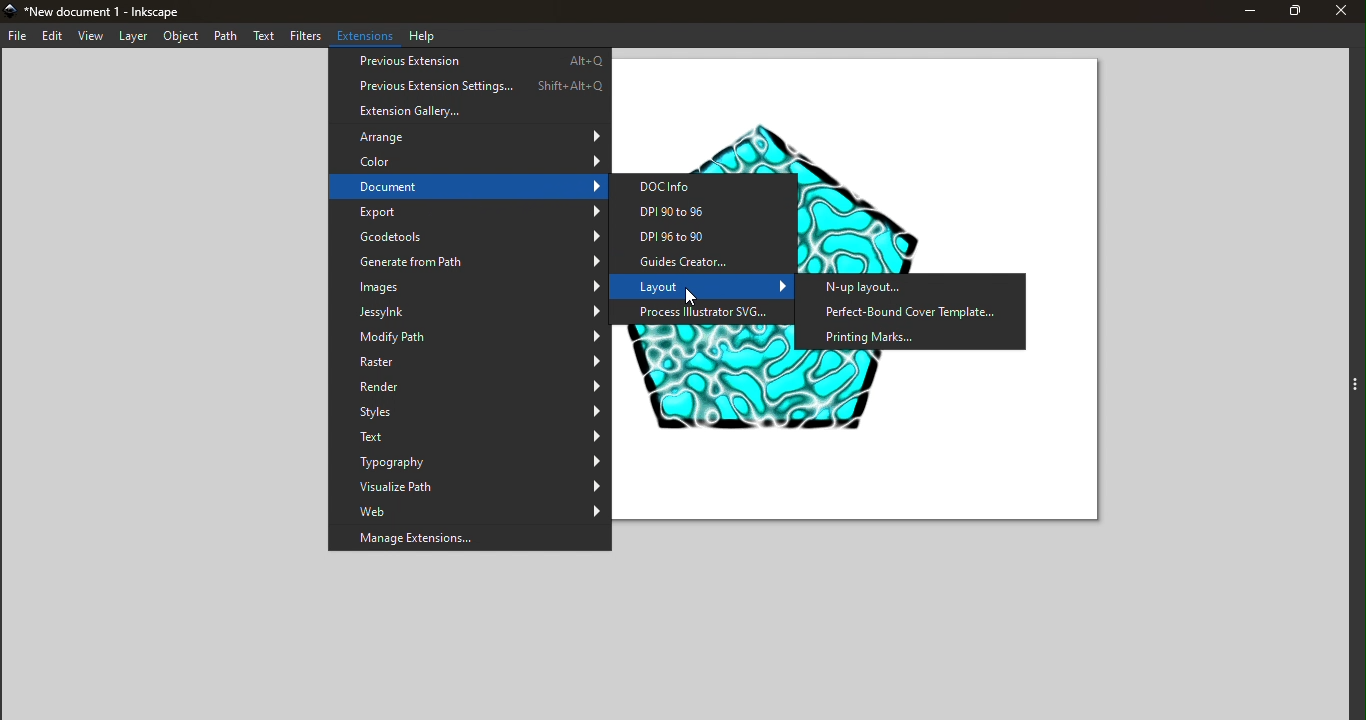 The image size is (1366, 720). Describe the element at coordinates (468, 389) in the screenshot. I see `Render` at that location.